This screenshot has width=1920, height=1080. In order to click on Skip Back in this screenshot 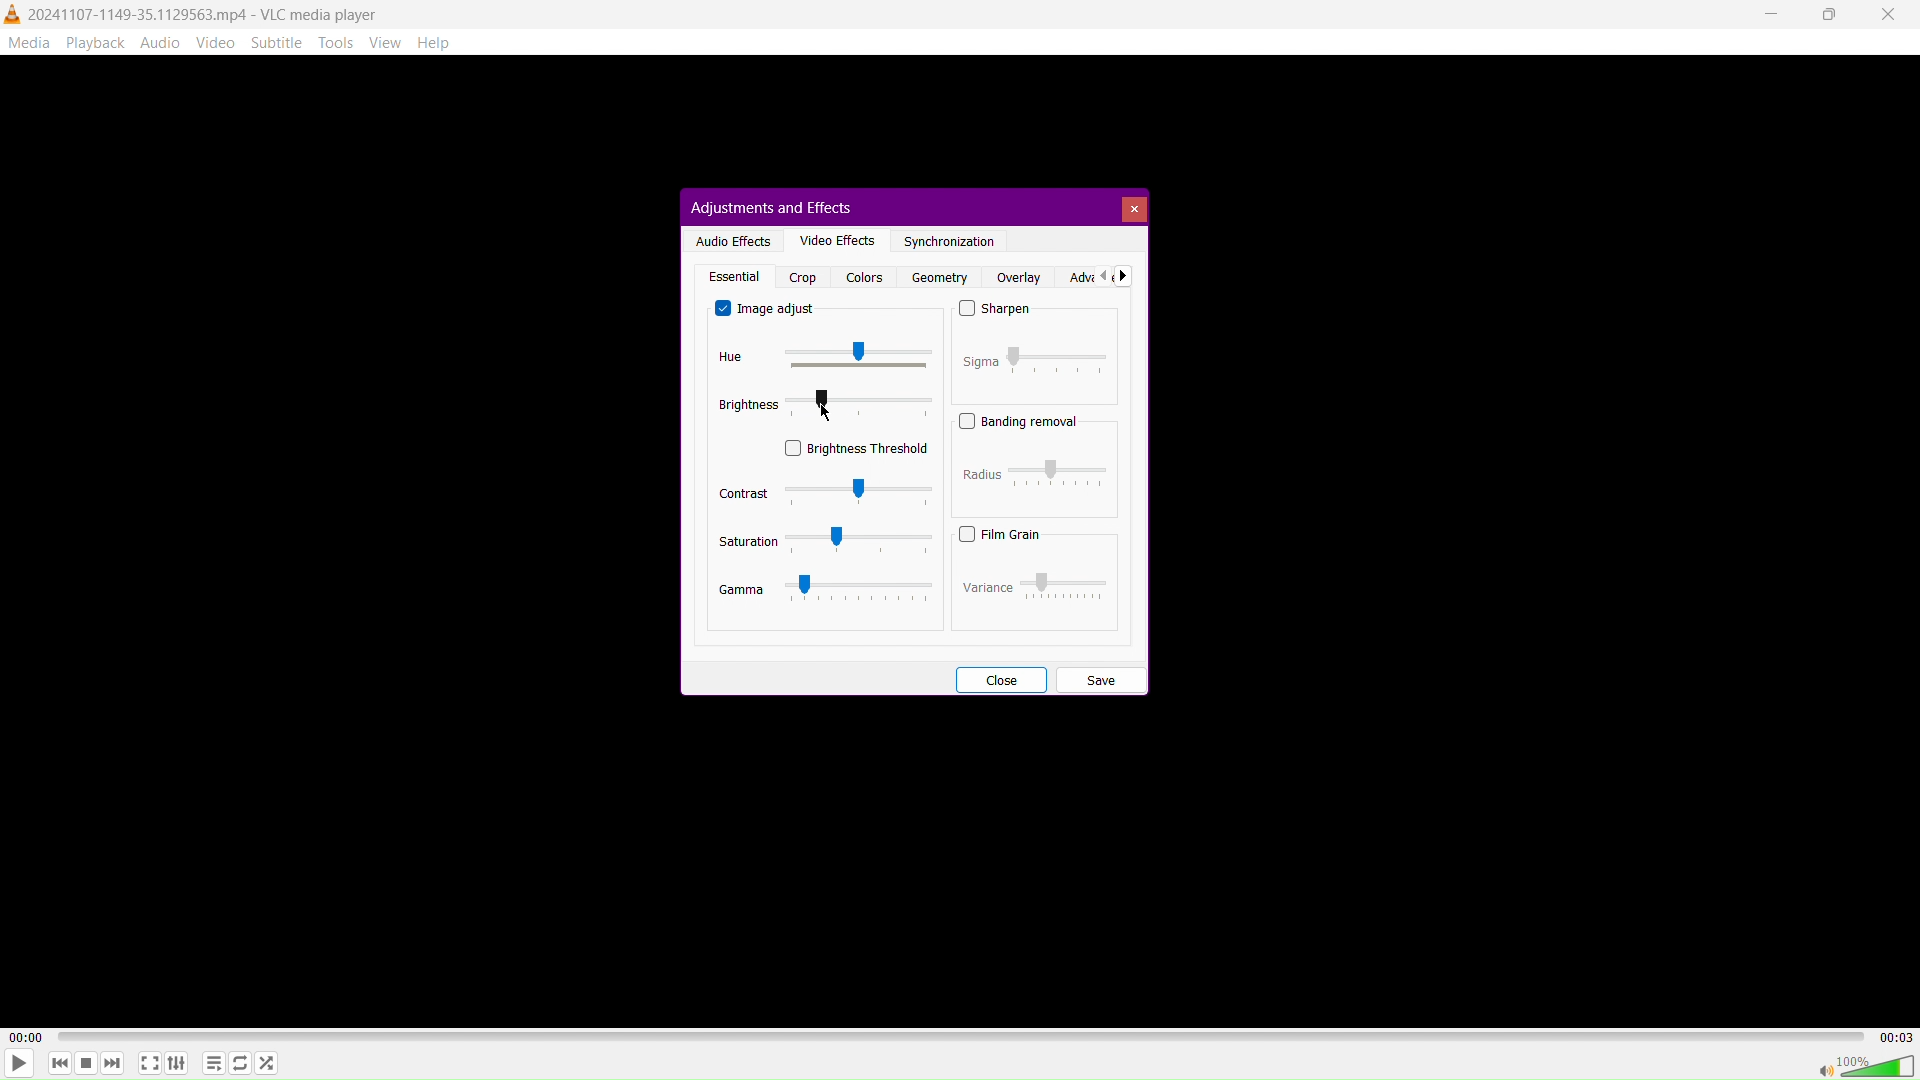, I will do `click(58, 1064)`.